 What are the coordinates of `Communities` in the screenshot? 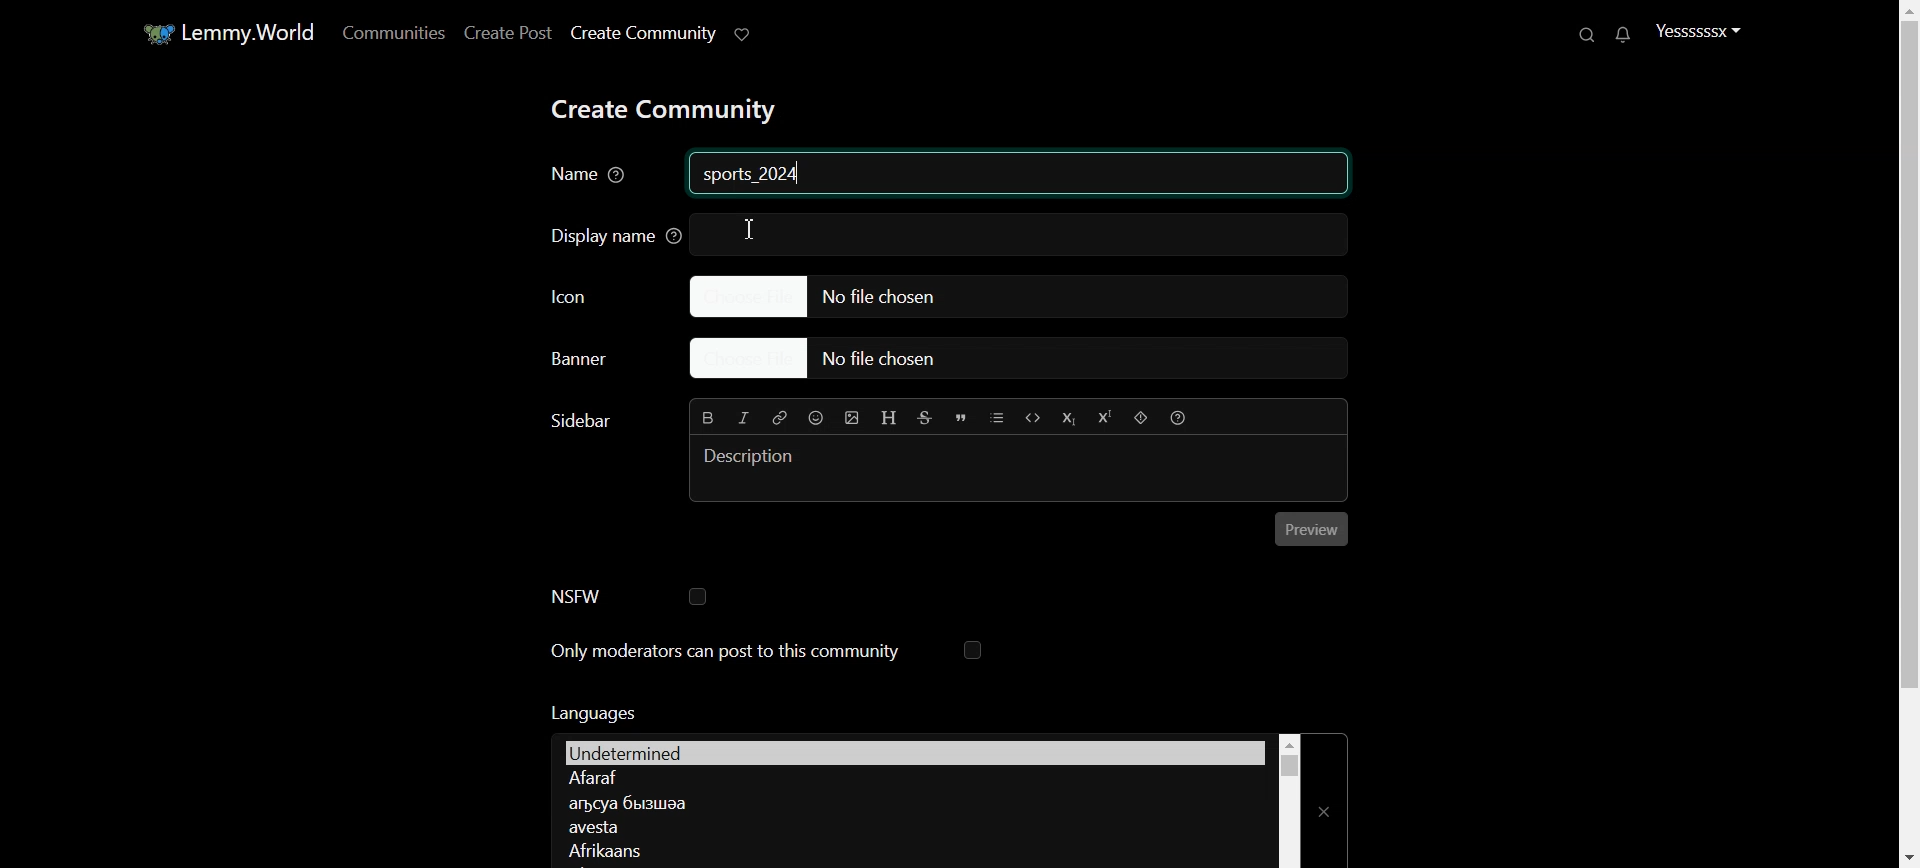 It's located at (390, 32).